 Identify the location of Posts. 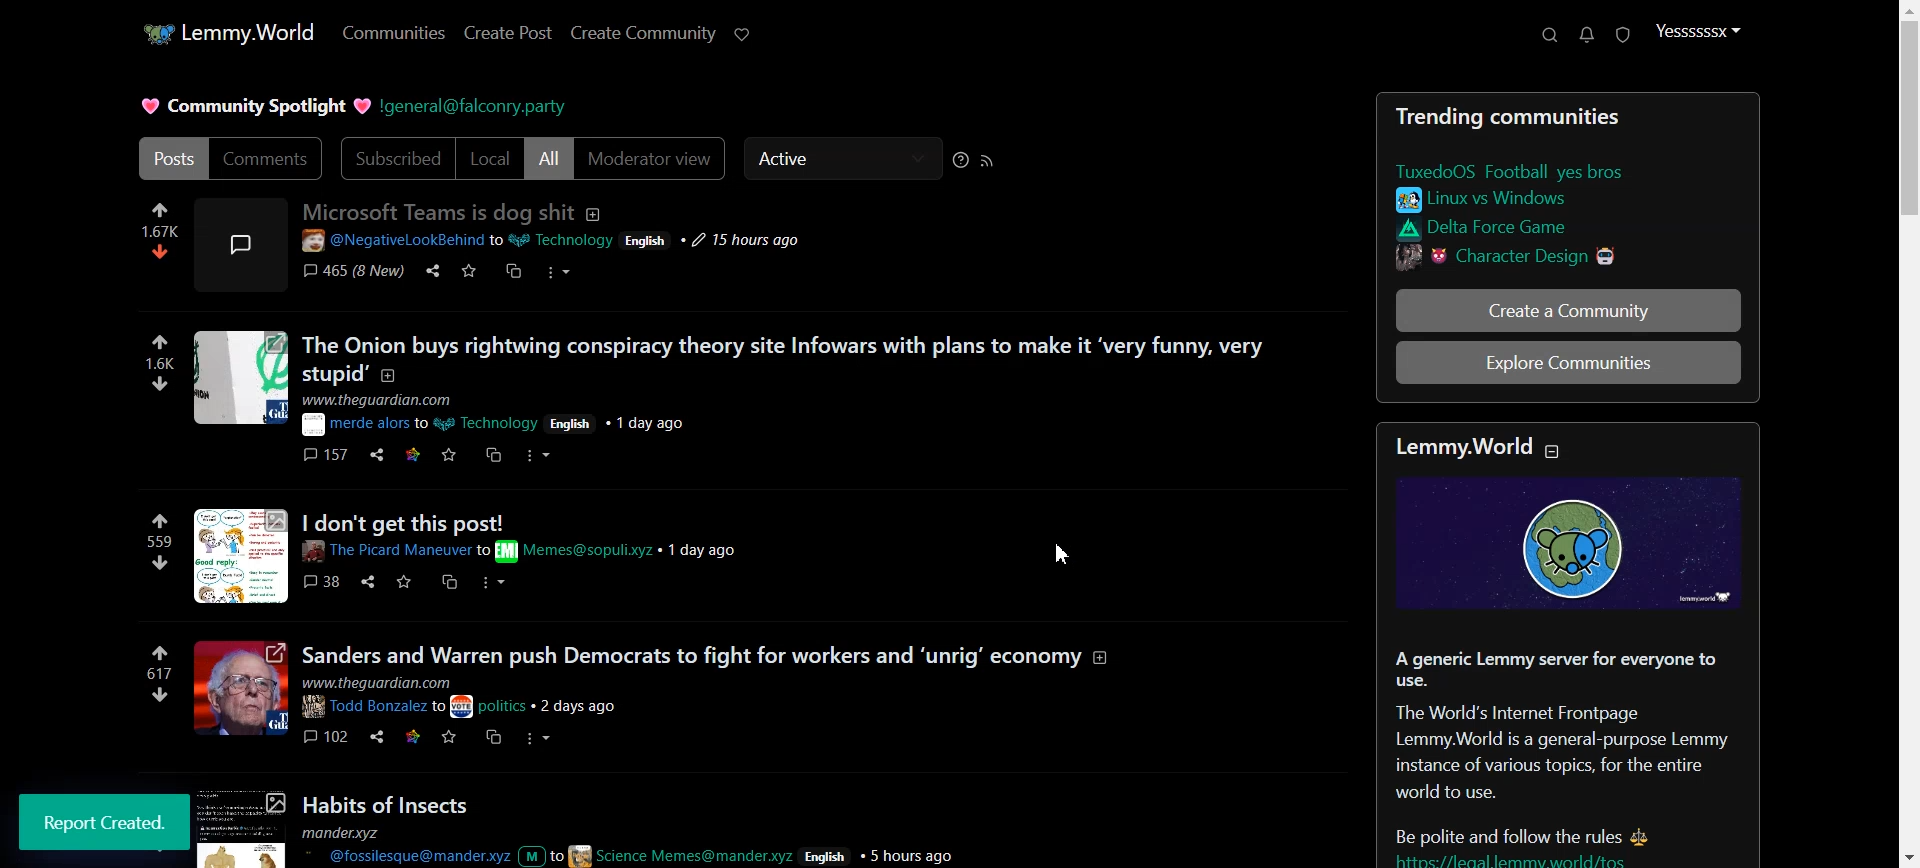
(826, 825).